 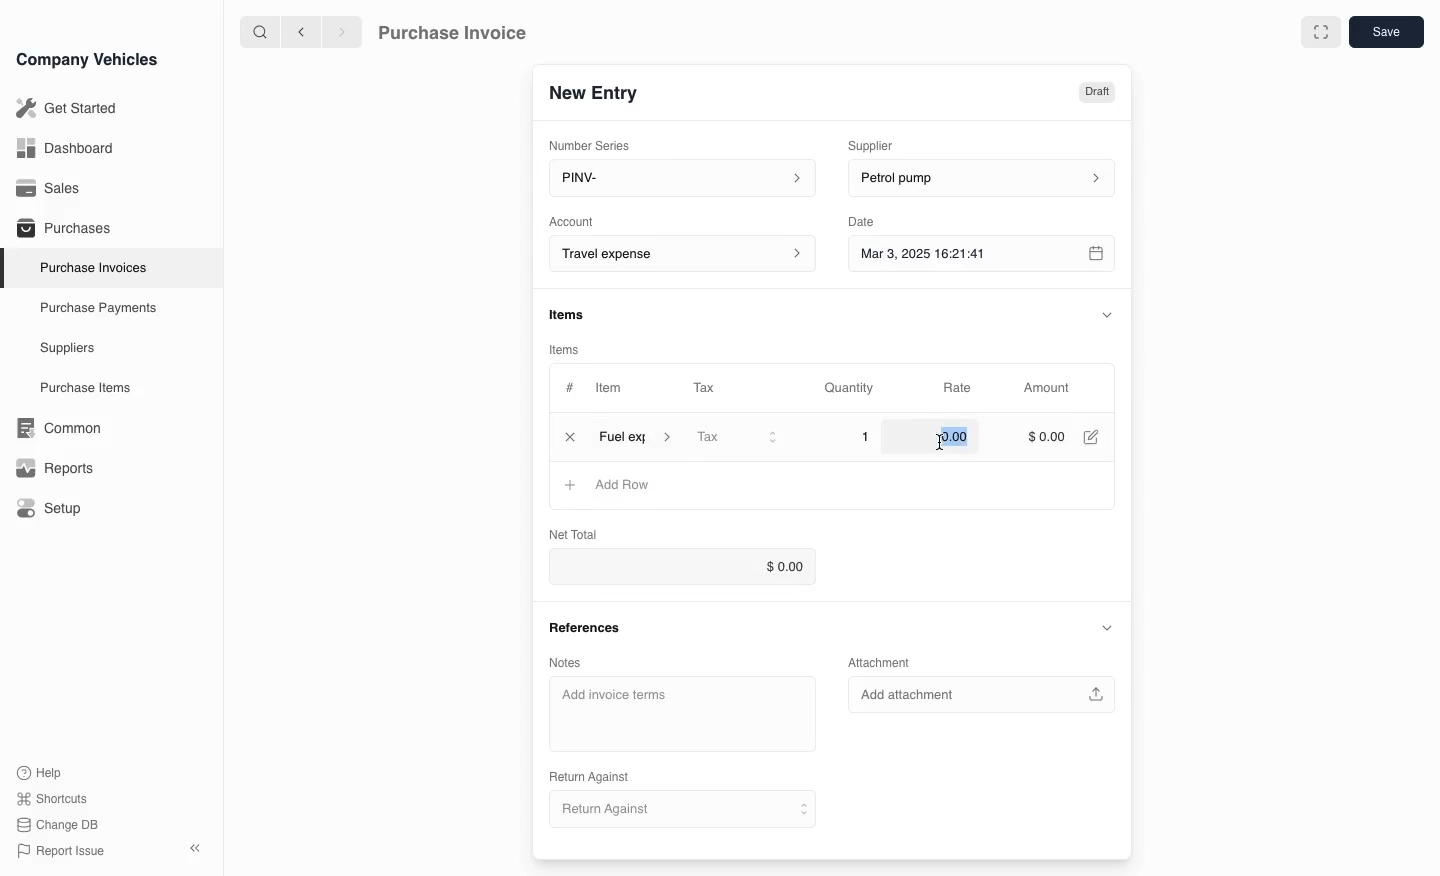 What do you see at coordinates (78, 388) in the screenshot?
I see `Purchase items` at bounding box center [78, 388].